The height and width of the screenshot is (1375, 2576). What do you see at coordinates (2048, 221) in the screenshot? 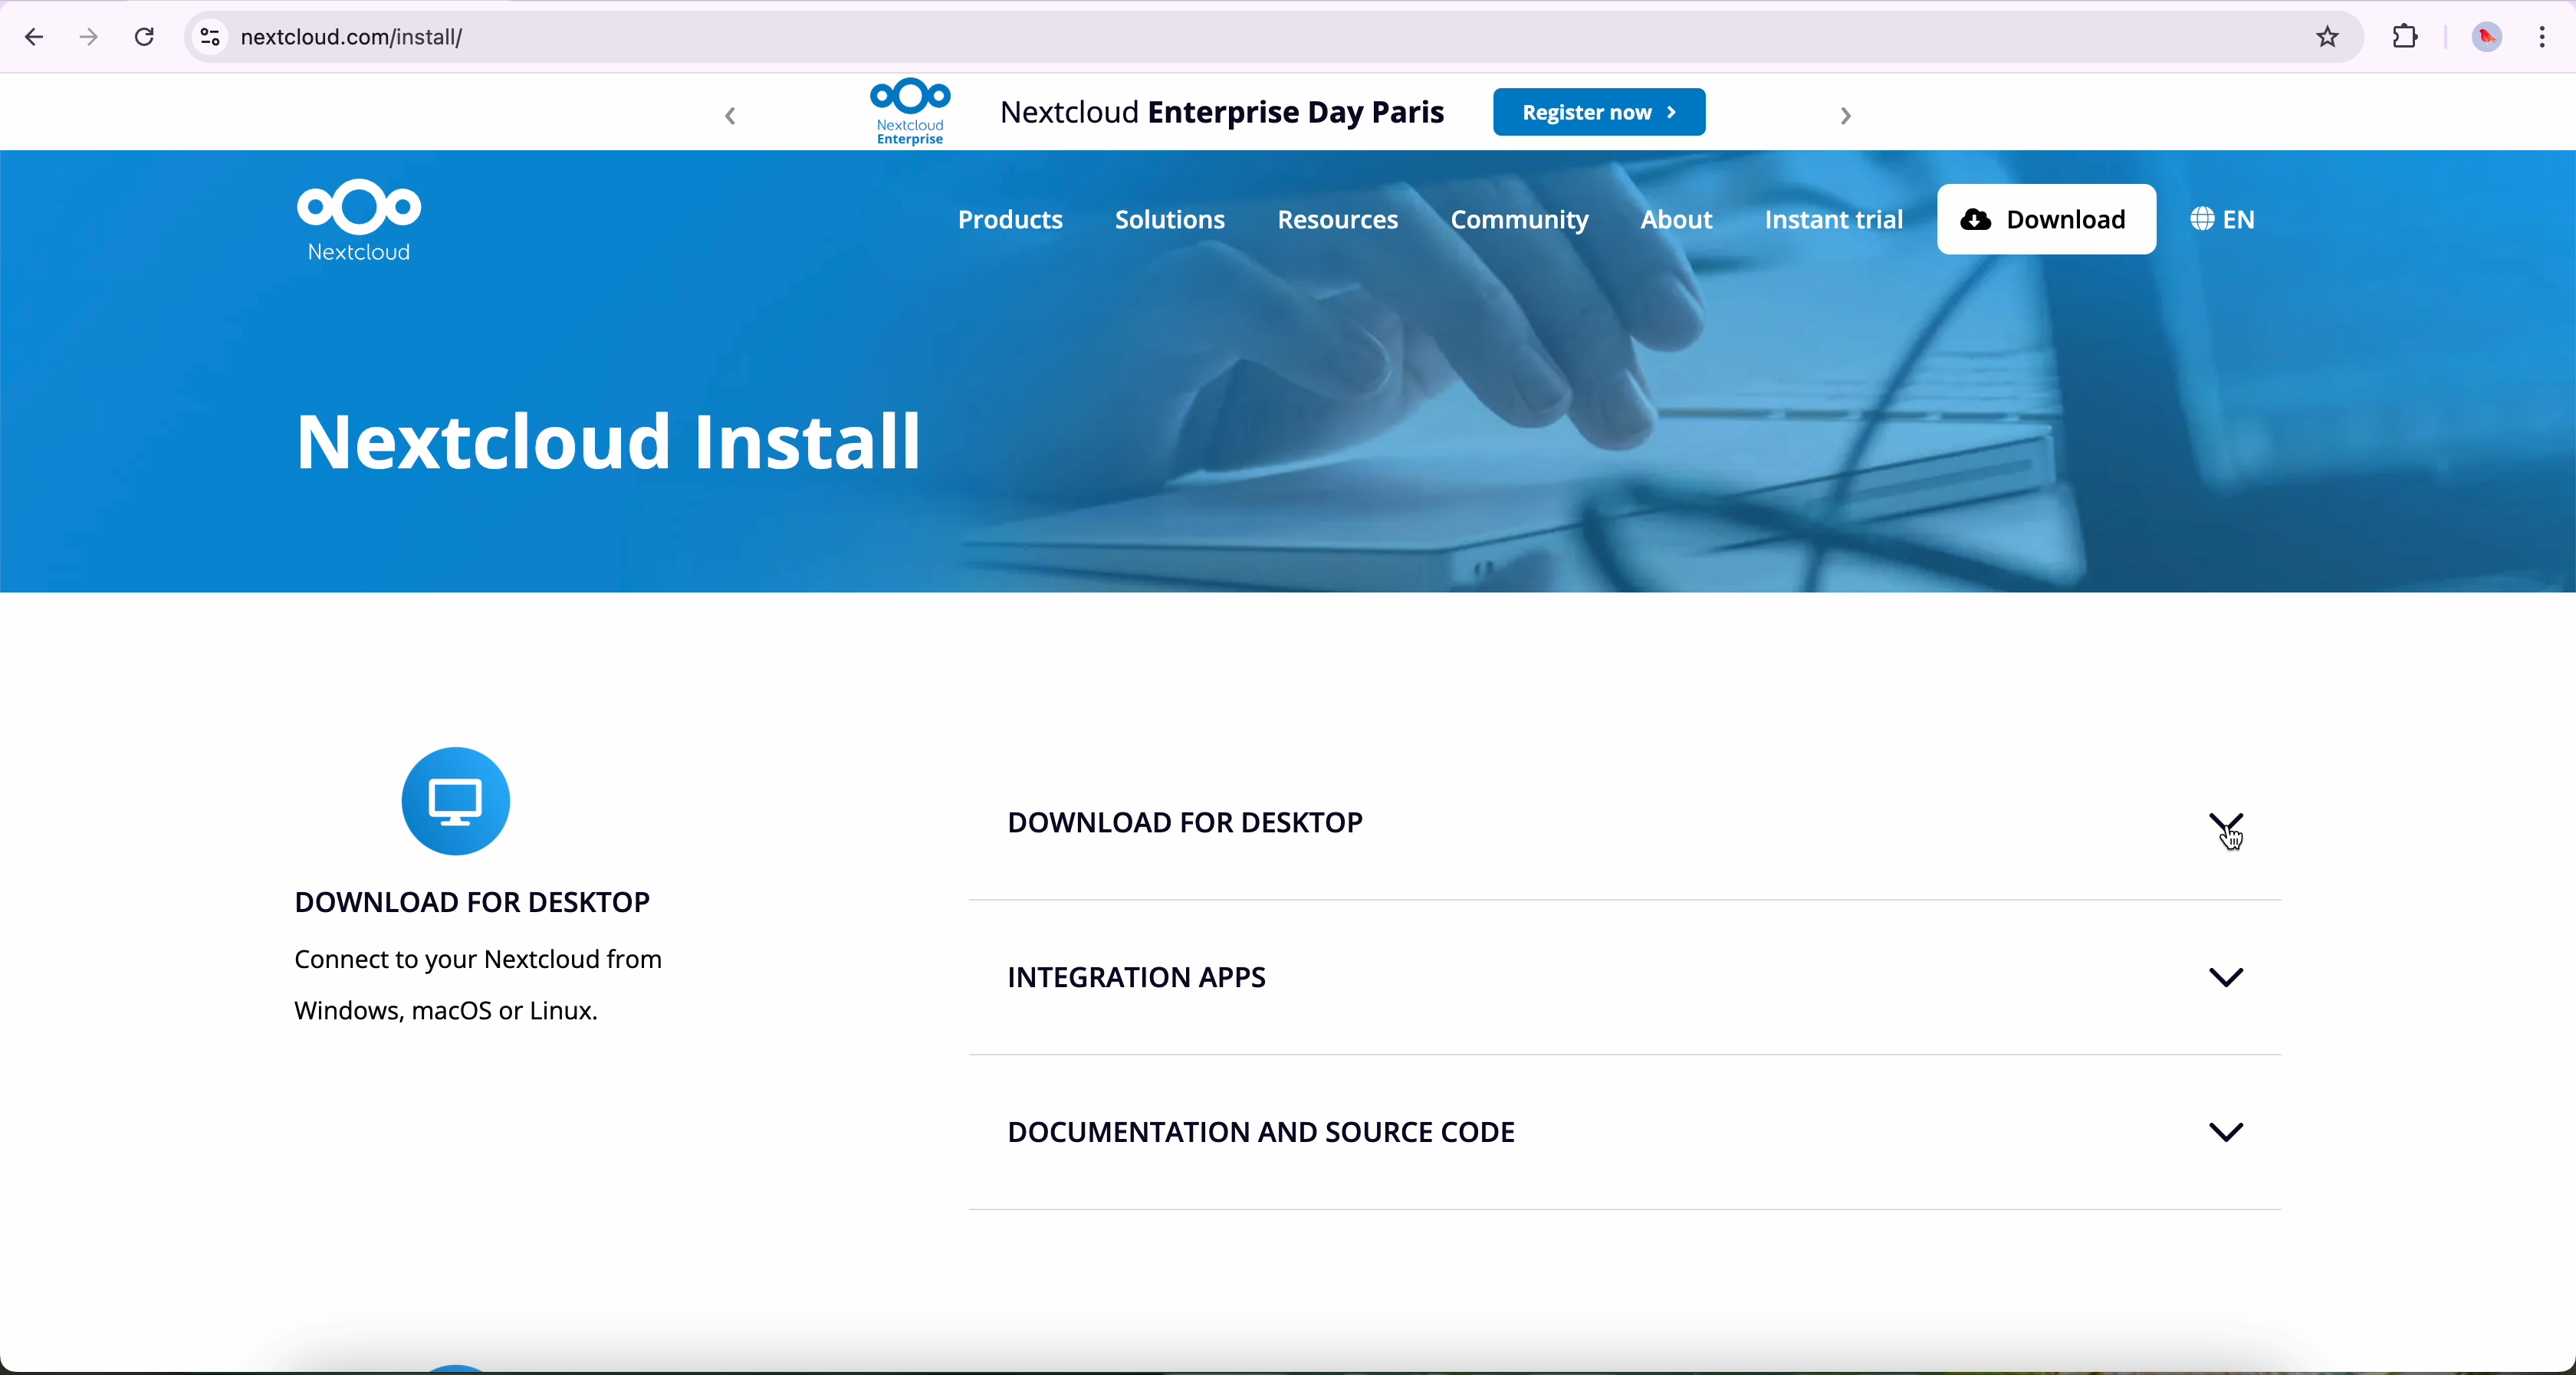
I see `download button` at bounding box center [2048, 221].